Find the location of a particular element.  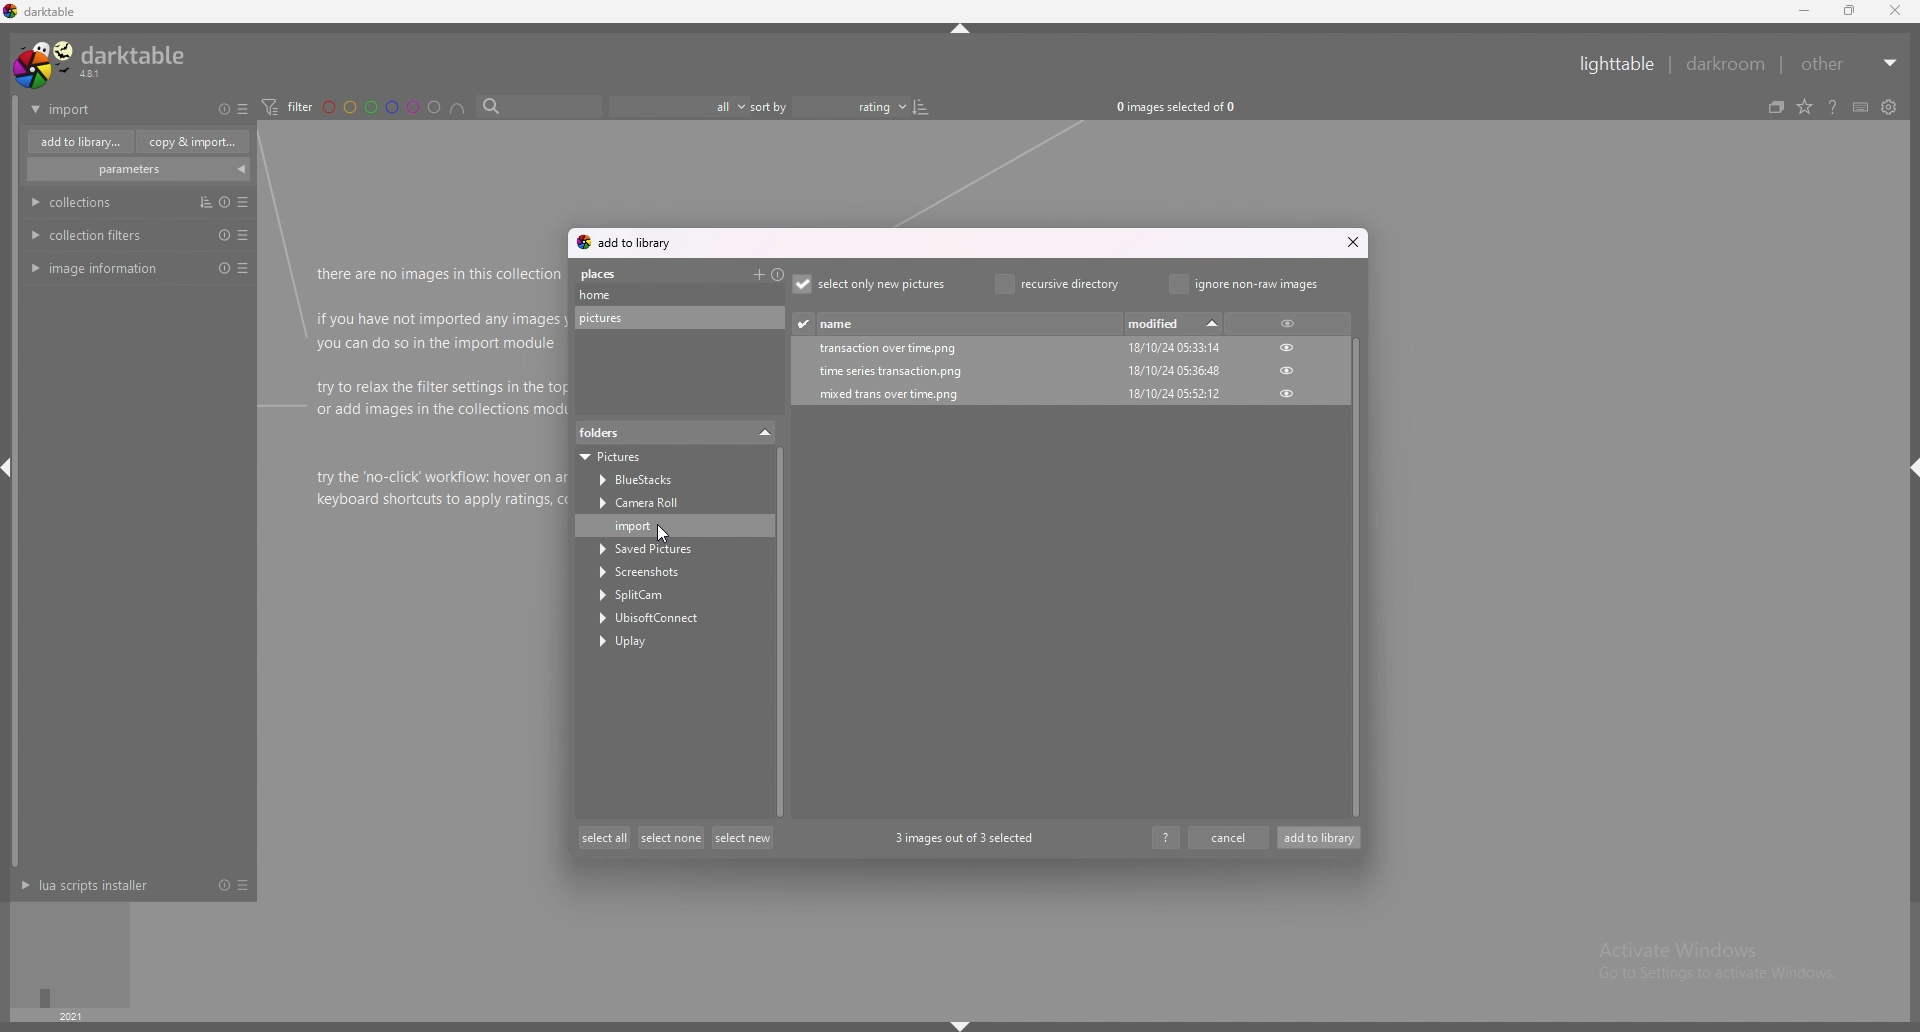

reset is located at coordinates (221, 202).